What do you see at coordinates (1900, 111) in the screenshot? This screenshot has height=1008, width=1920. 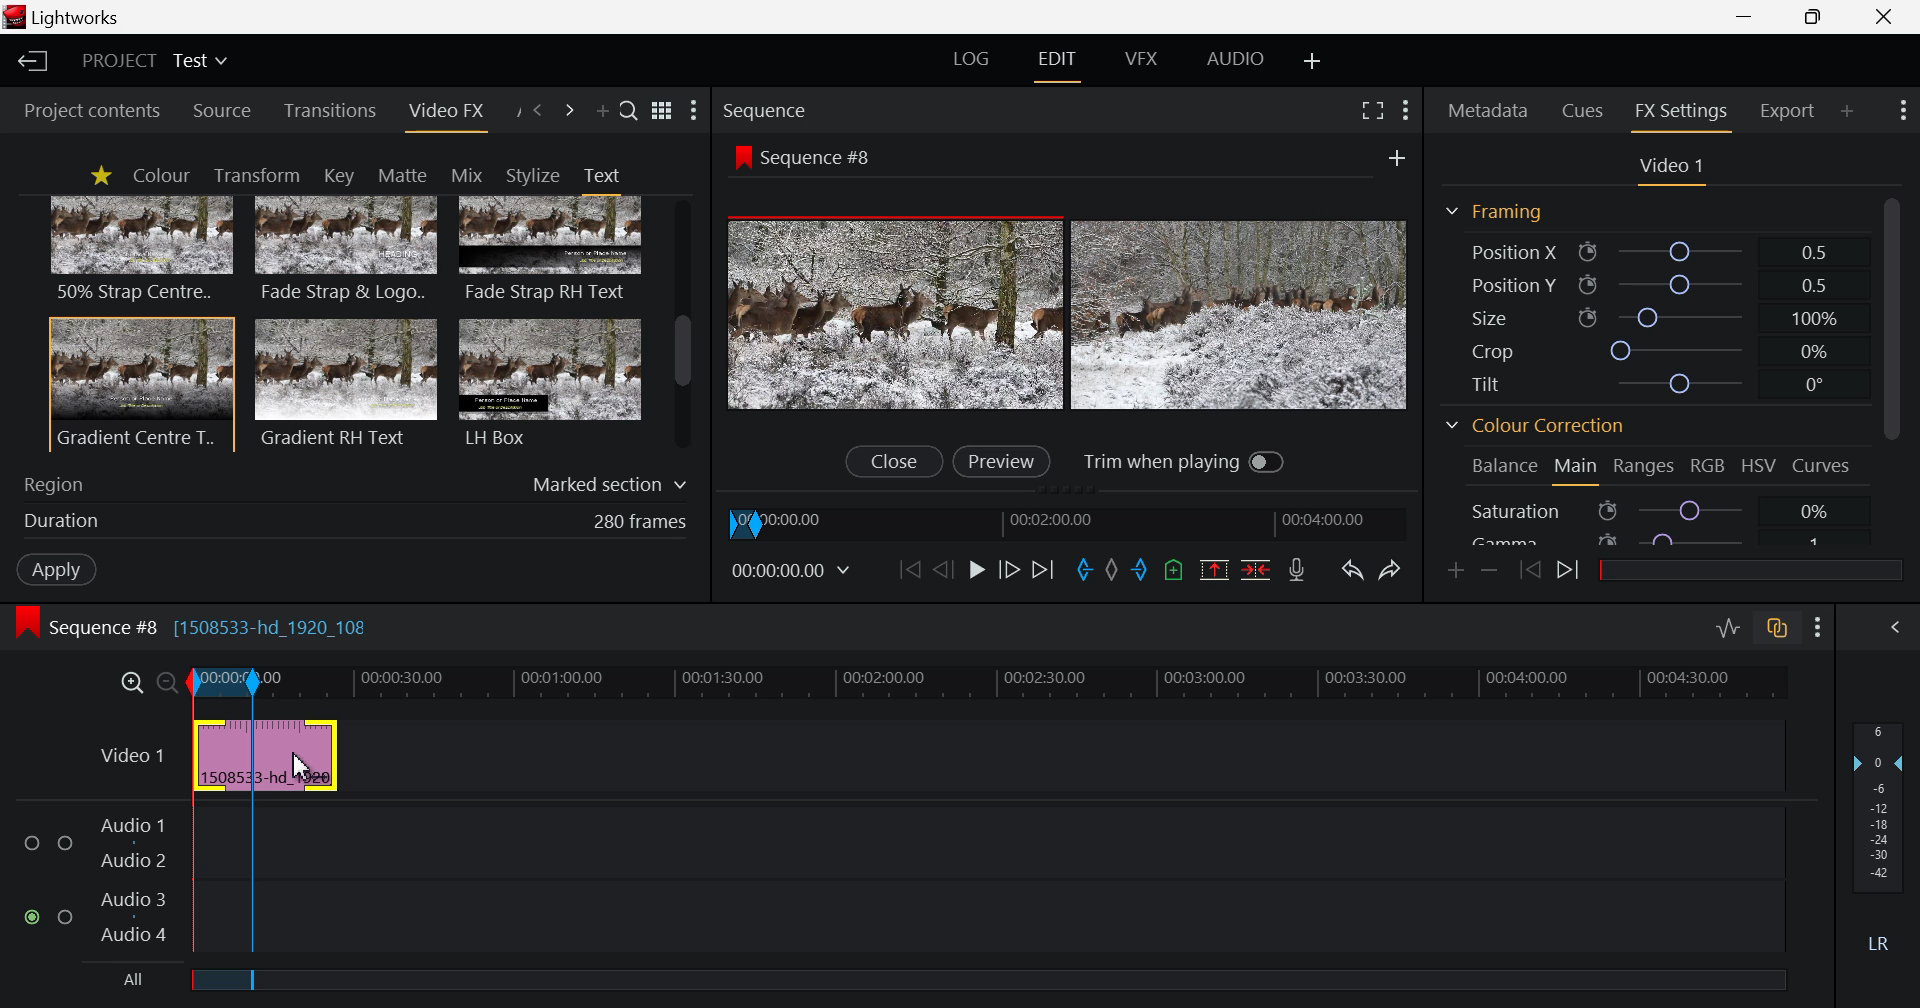 I see `Show Settings` at bounding box center [1900, 111].